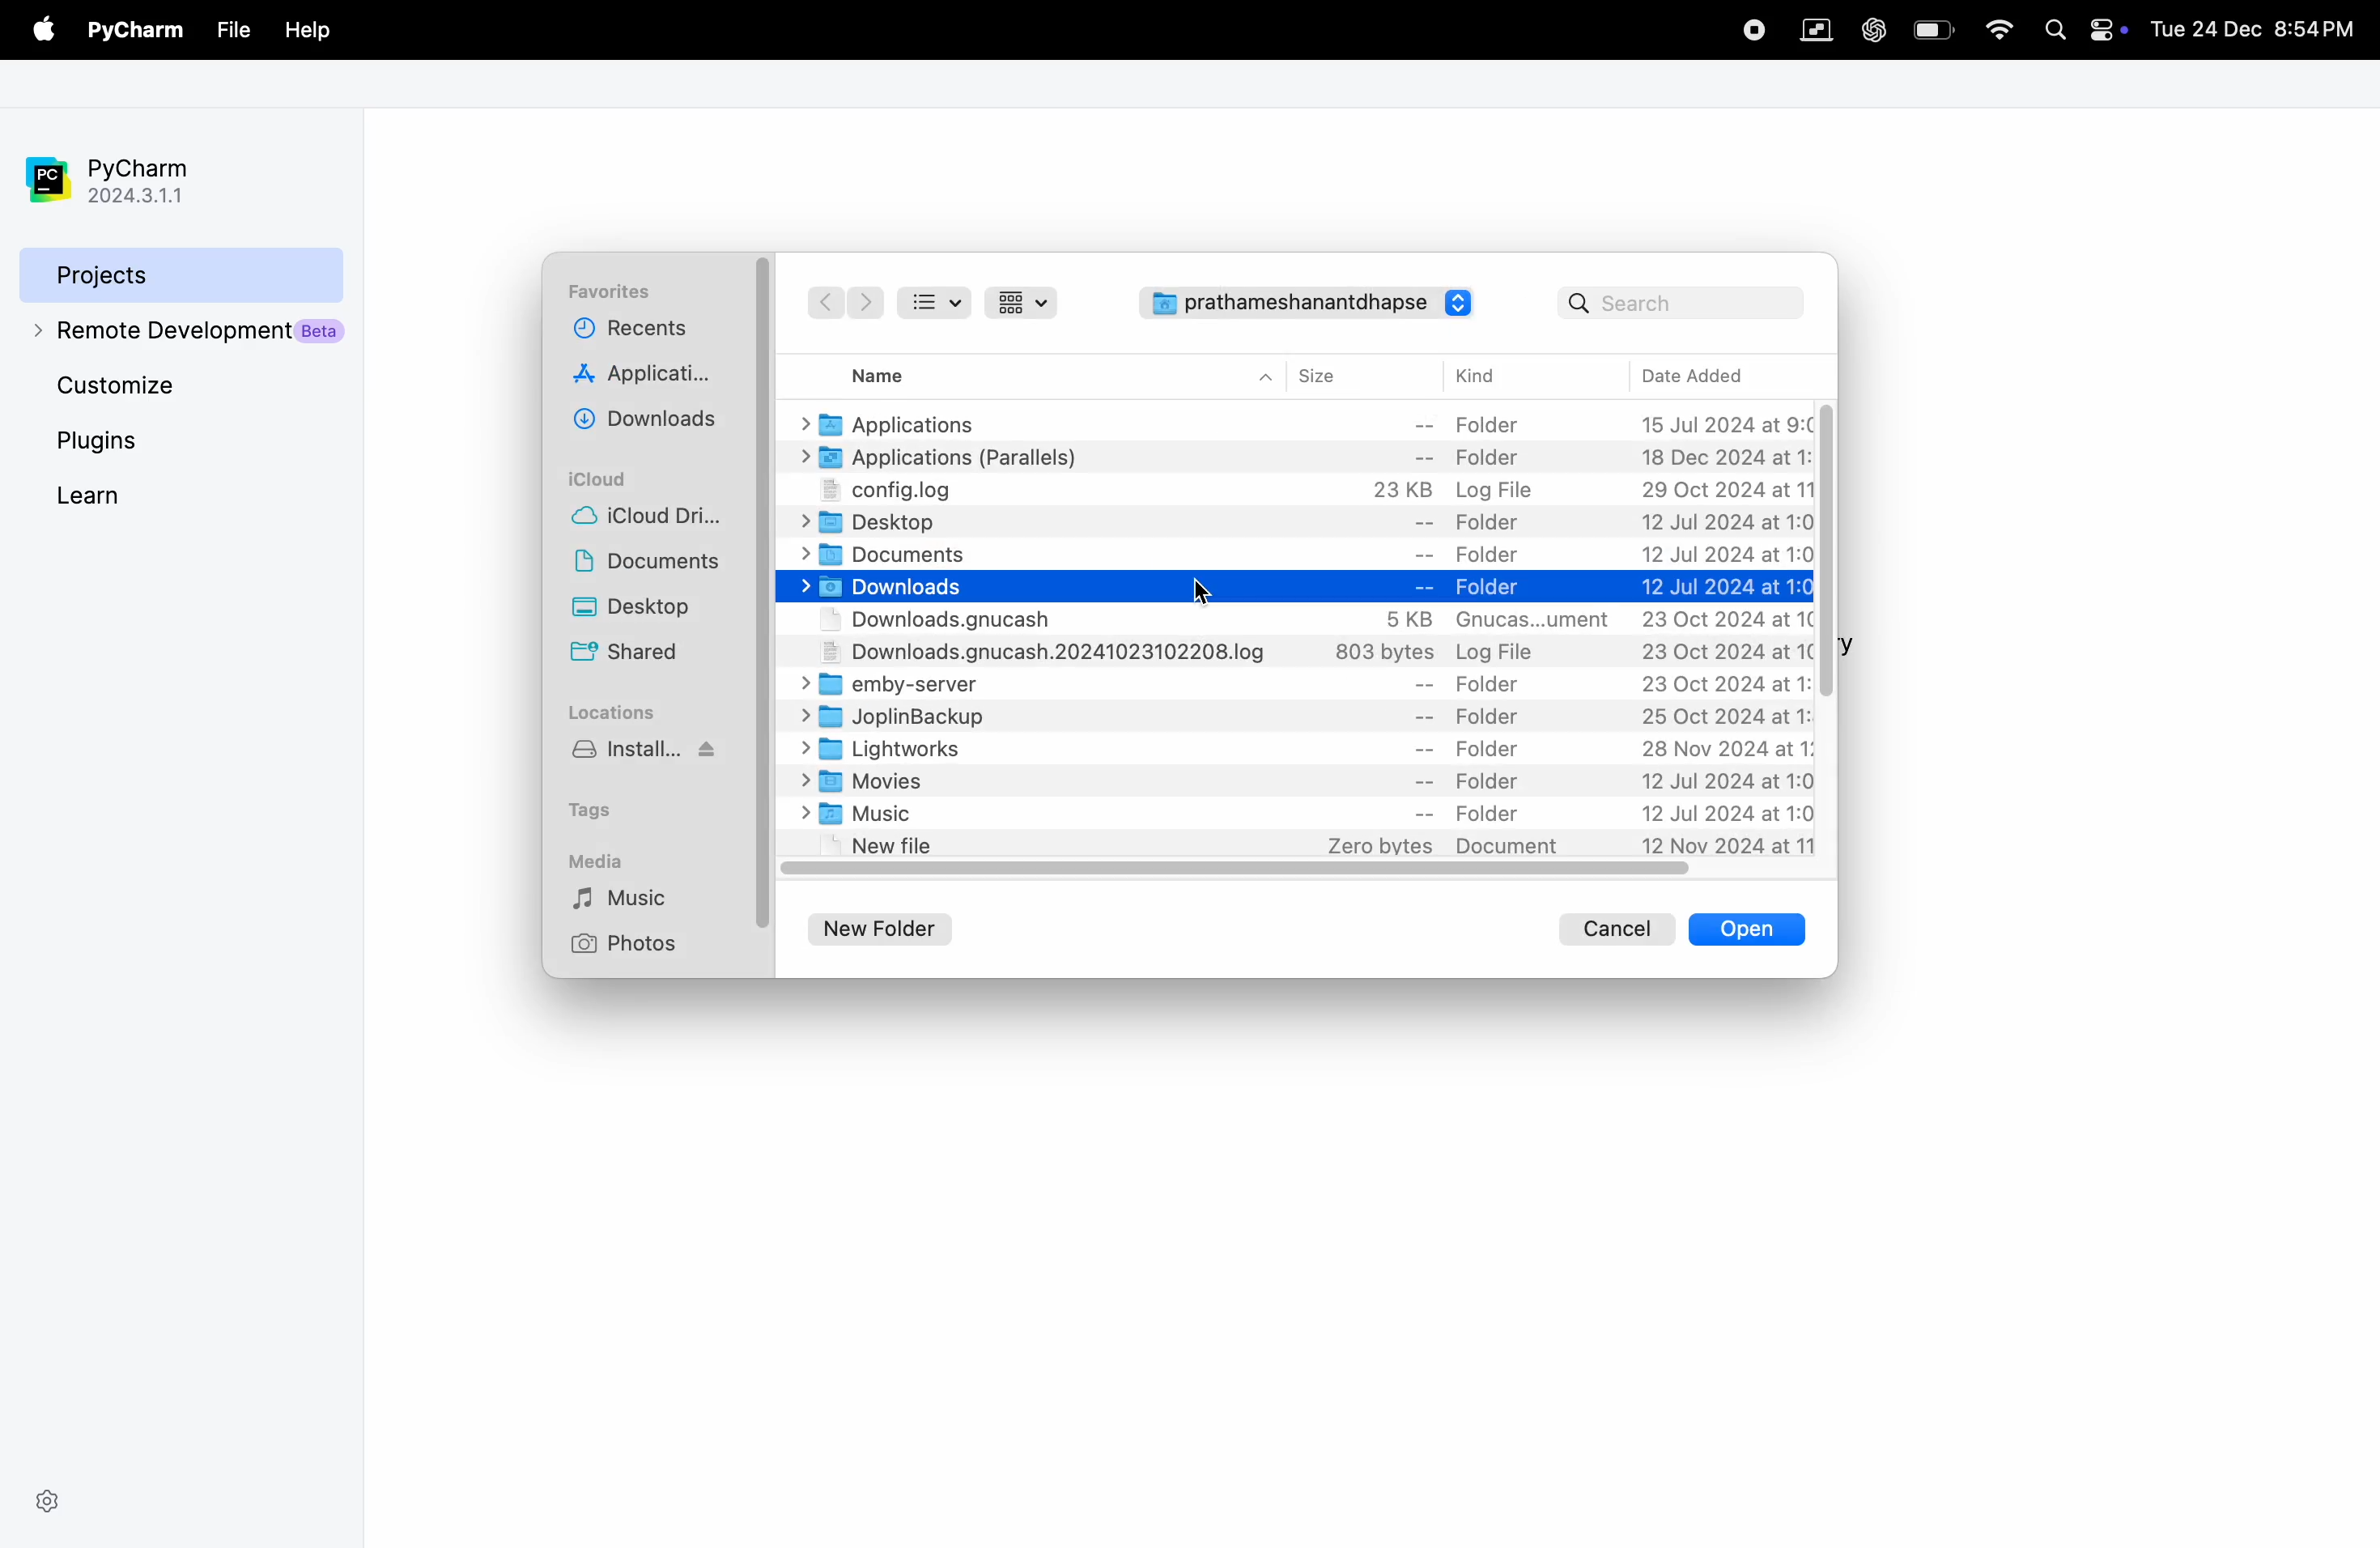  I want to click on remote development, so click(182, 330).